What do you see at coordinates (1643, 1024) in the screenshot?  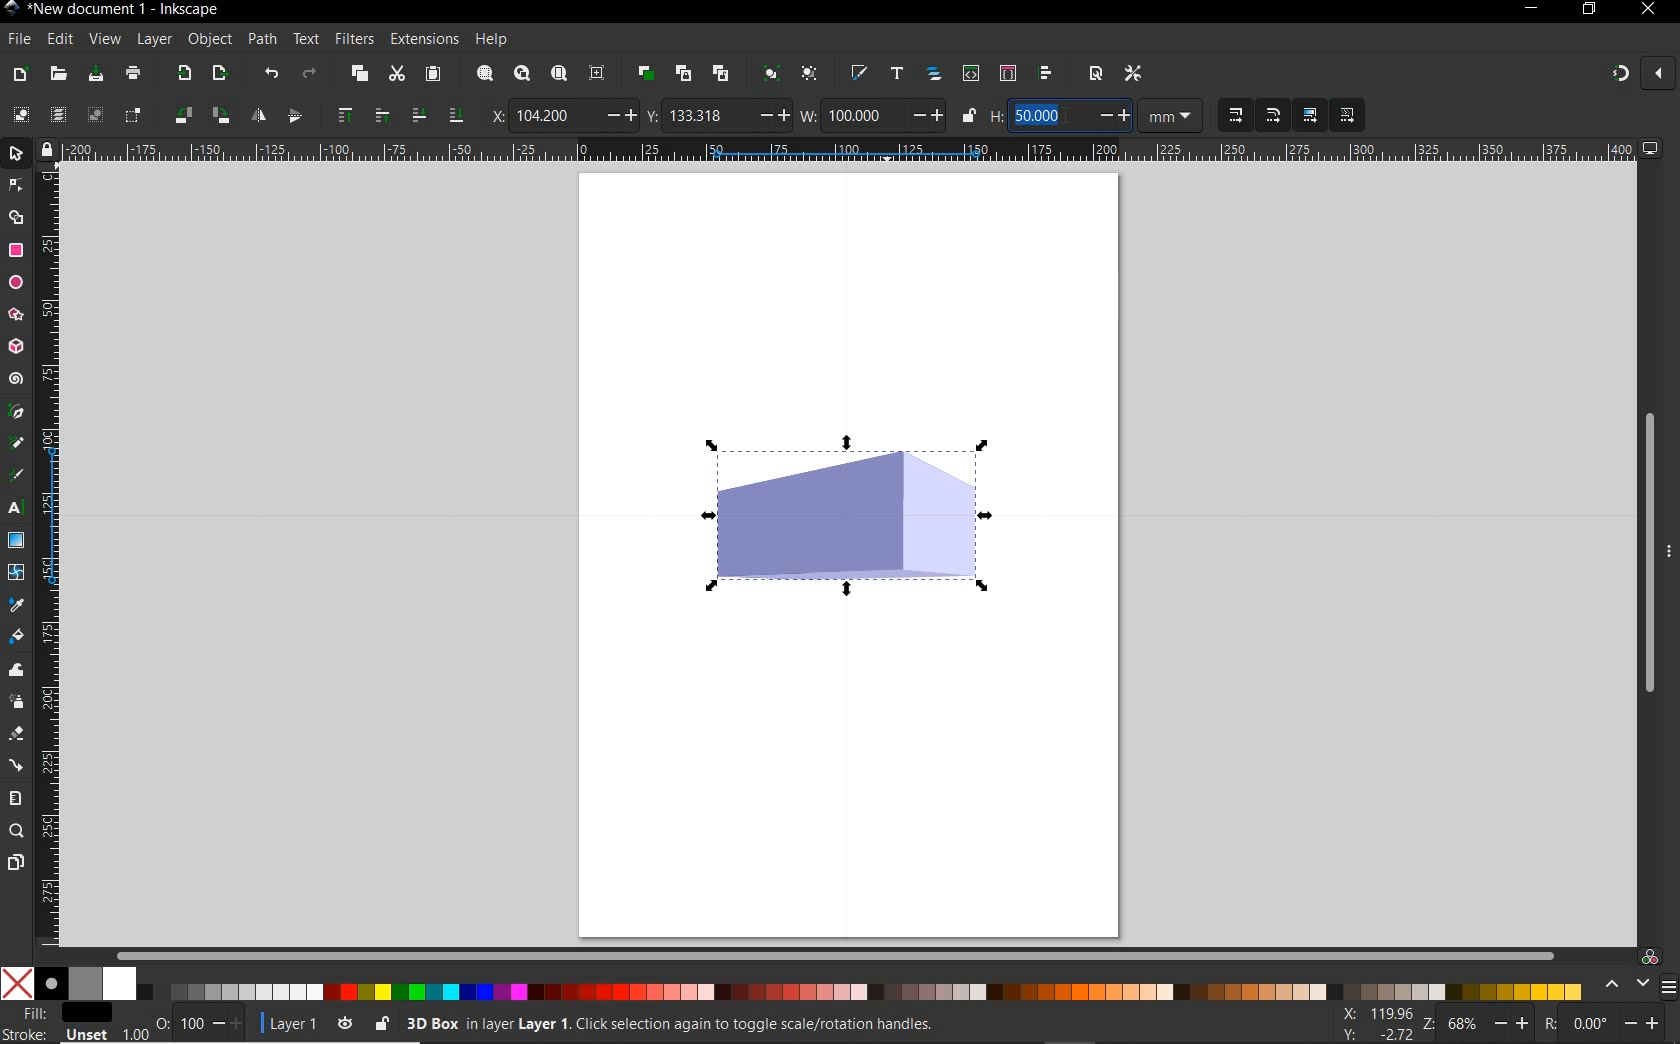 I see `increase/decrease` at bounding box center [1643, 1024].